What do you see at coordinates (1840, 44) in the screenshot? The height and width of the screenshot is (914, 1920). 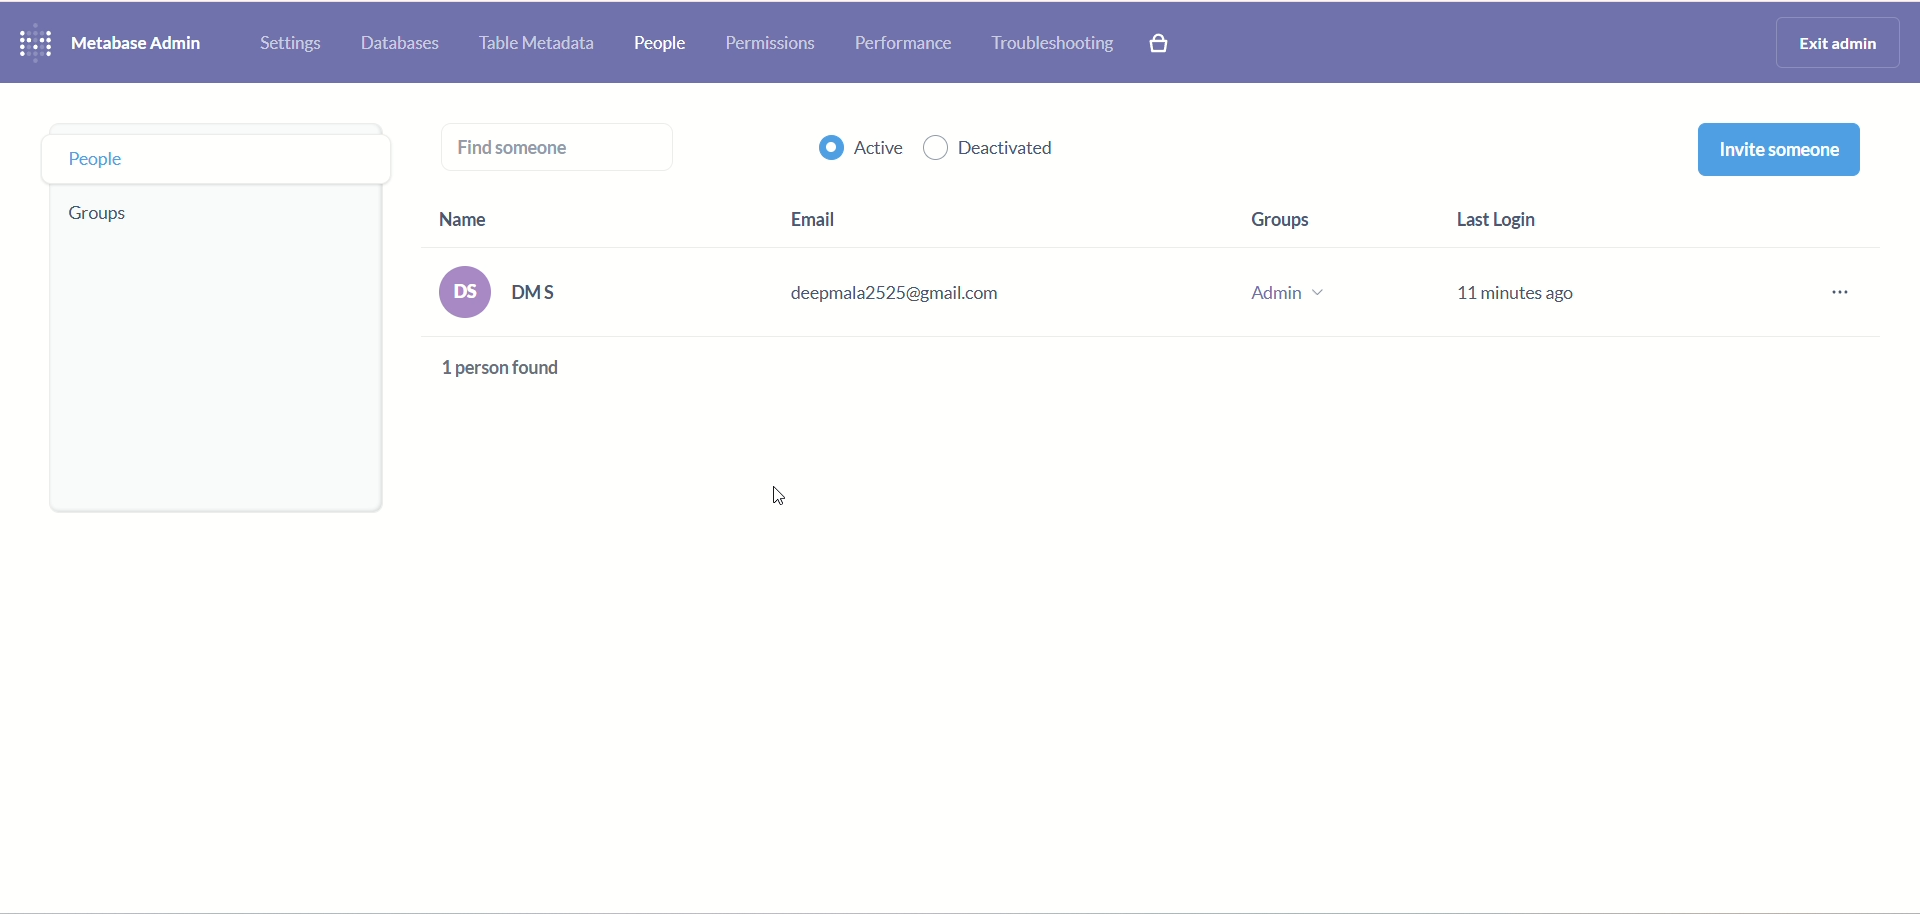 I see `exit admin` at bounding box center [1840, 44].